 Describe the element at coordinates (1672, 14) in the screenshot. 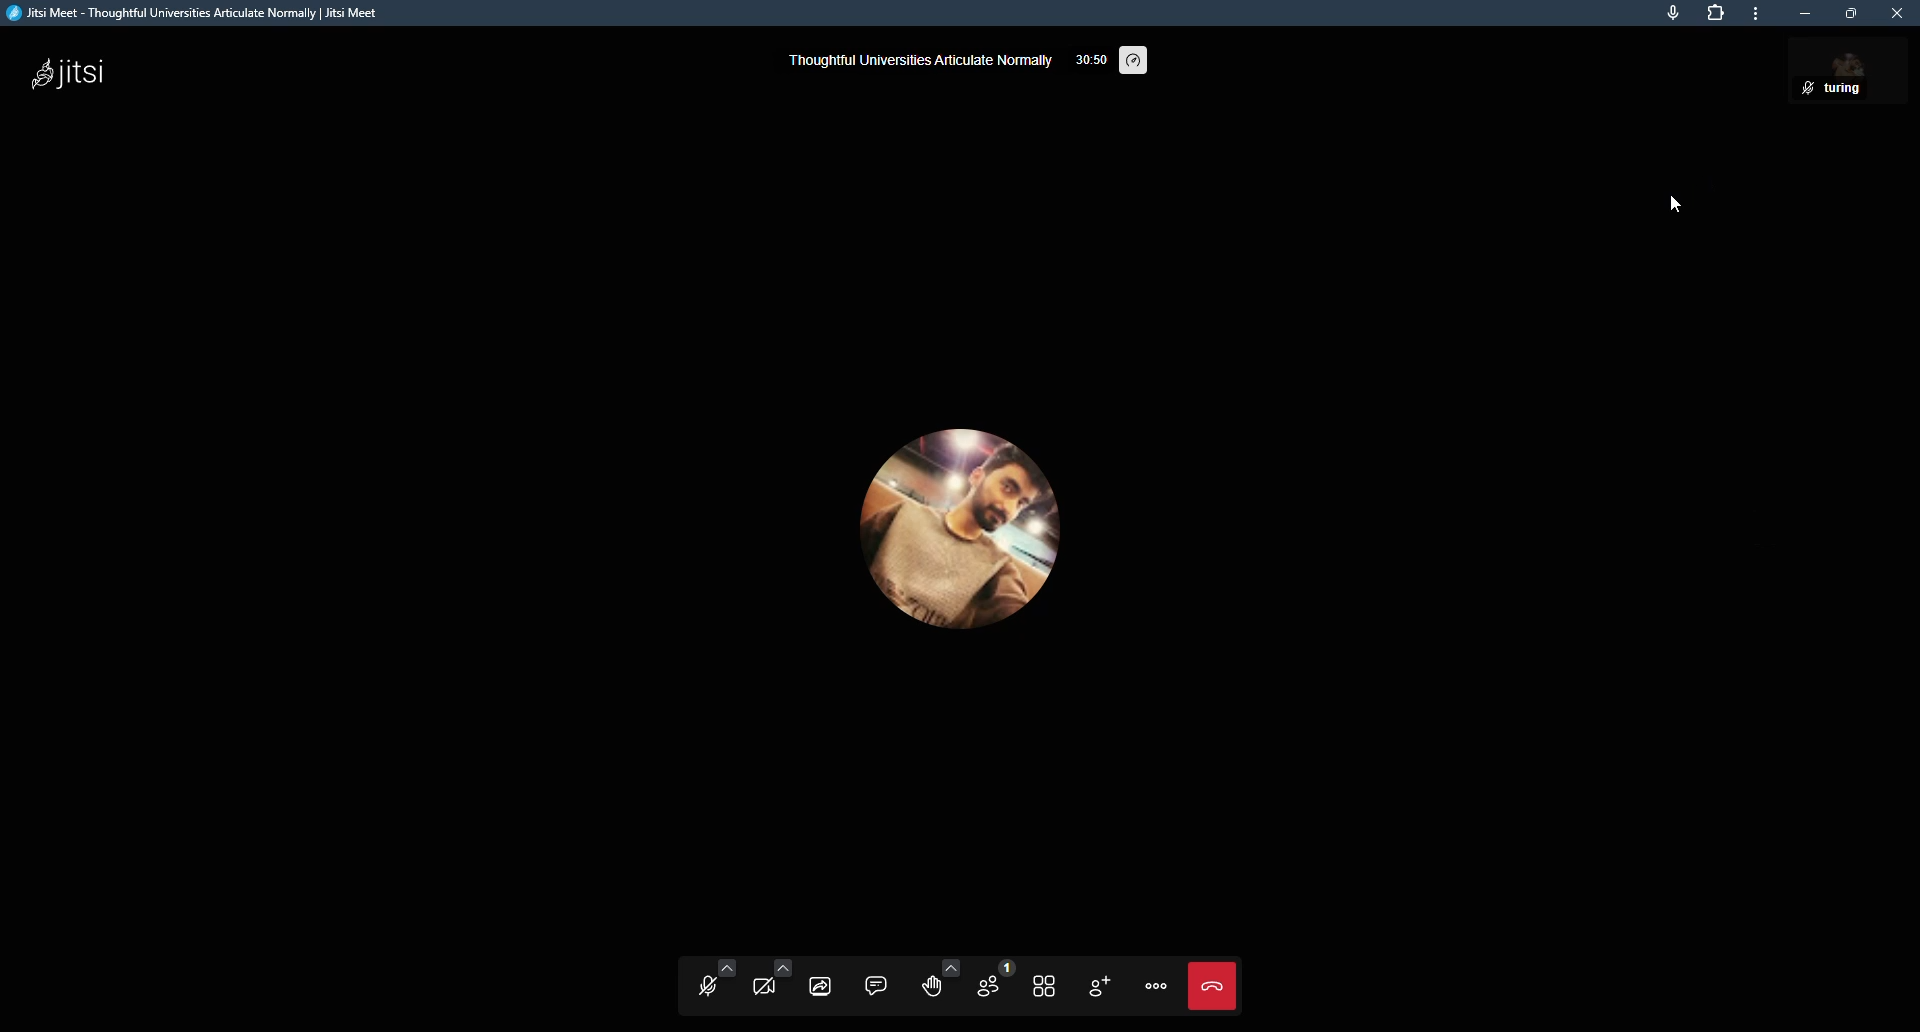

I see `this page is accessing your mic` at that location.